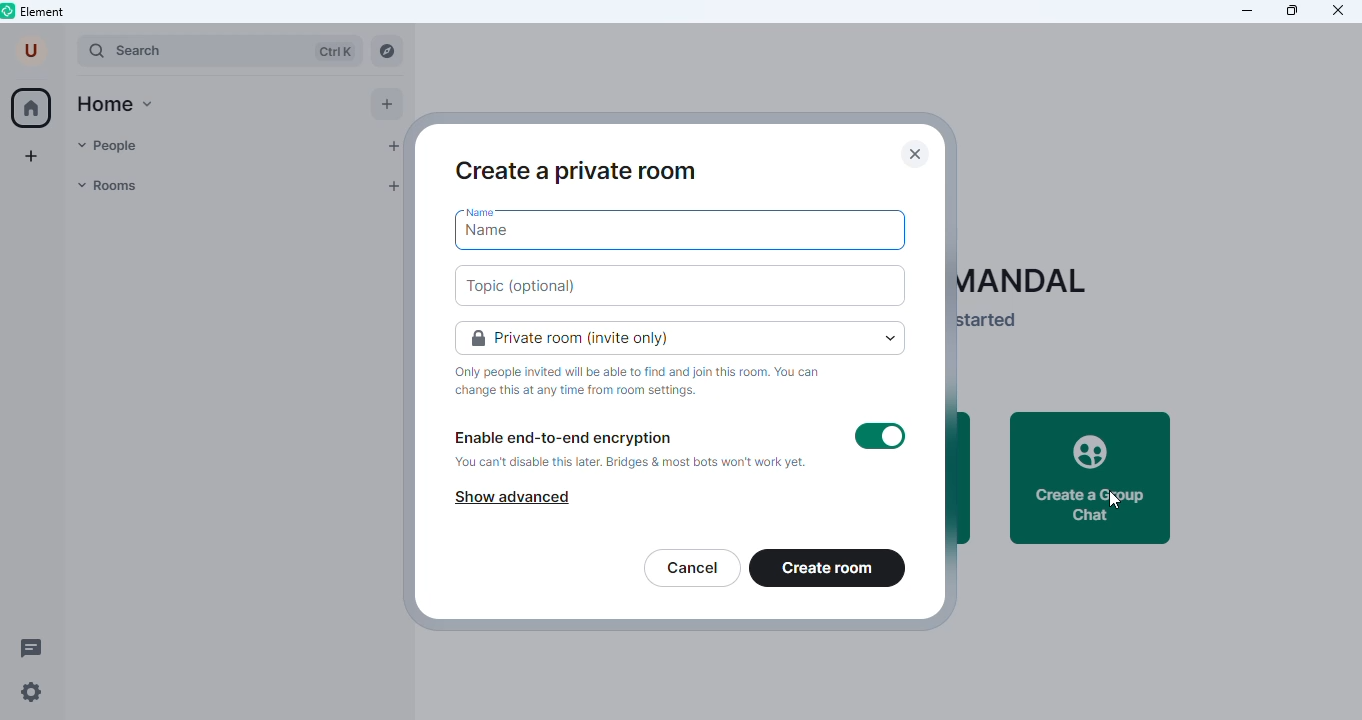  What do you see at coordinates (112, 147) in the screenshot?
I see `people` at bounding box center [112, 147].